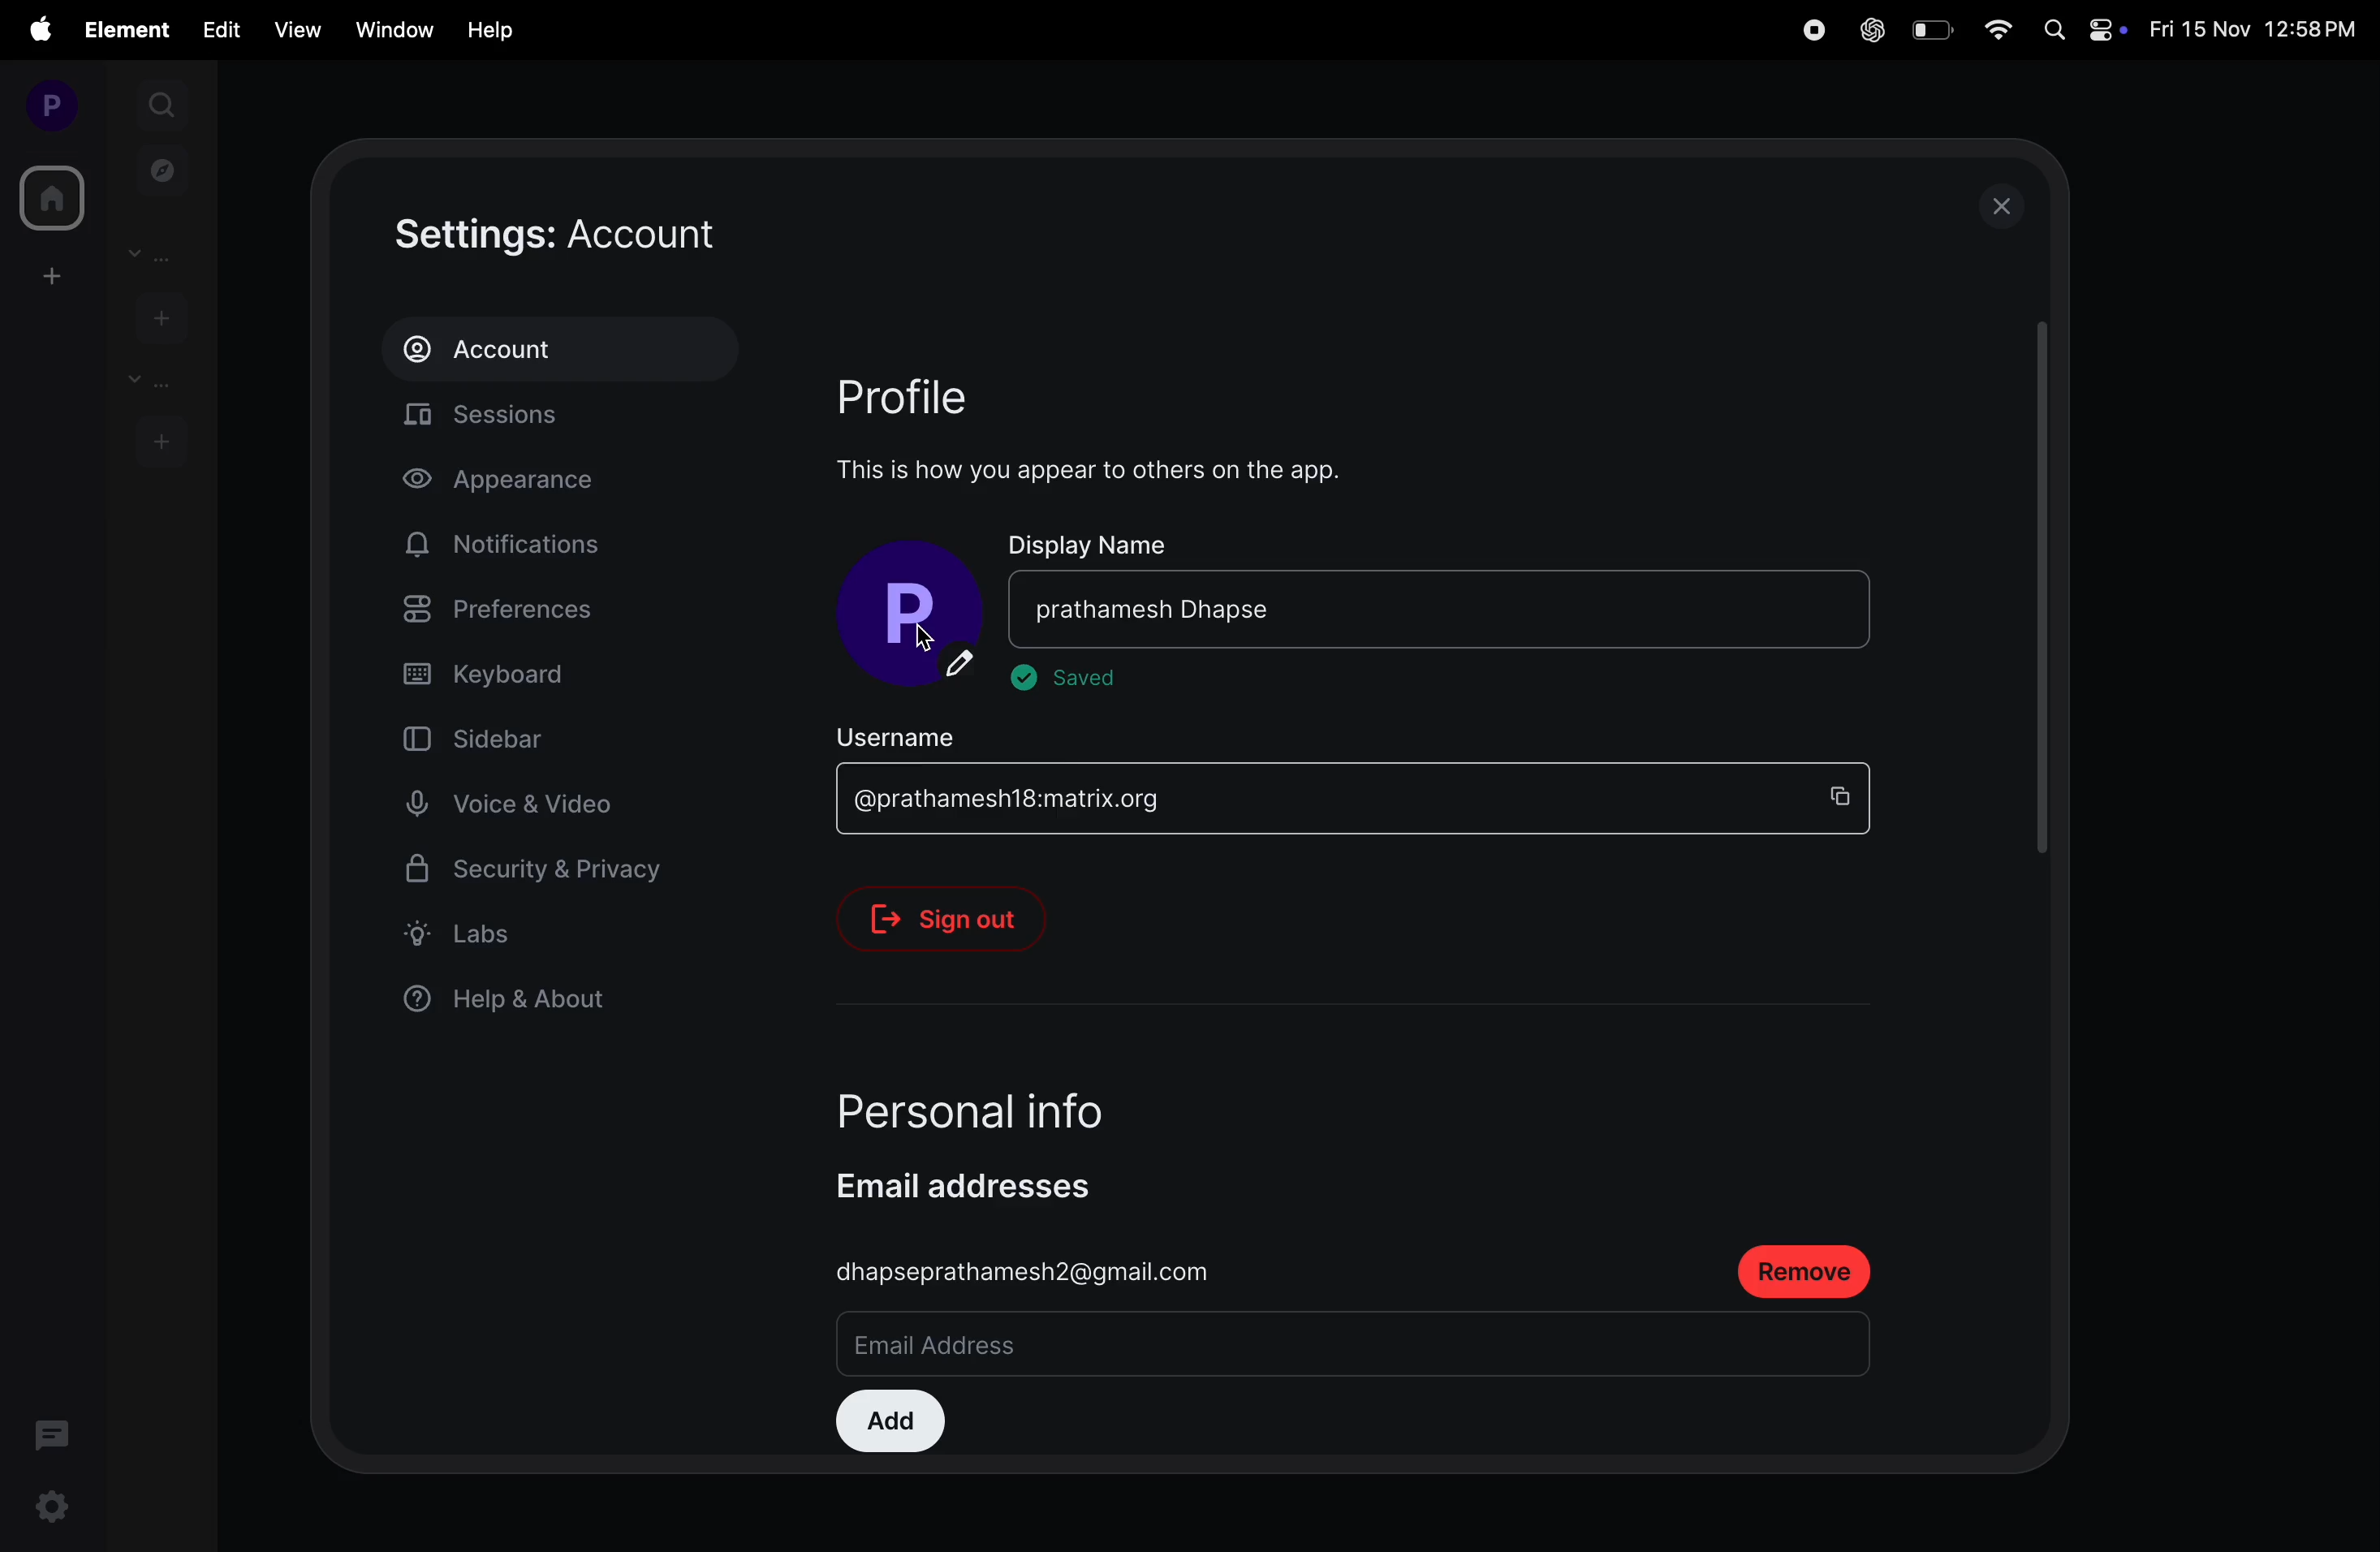 The height and width of the screenshot is (1552, 2380). What do you see at coordinates (1366, 606) in the screenshot?
I see `name` at bounding box center [1366, 606].